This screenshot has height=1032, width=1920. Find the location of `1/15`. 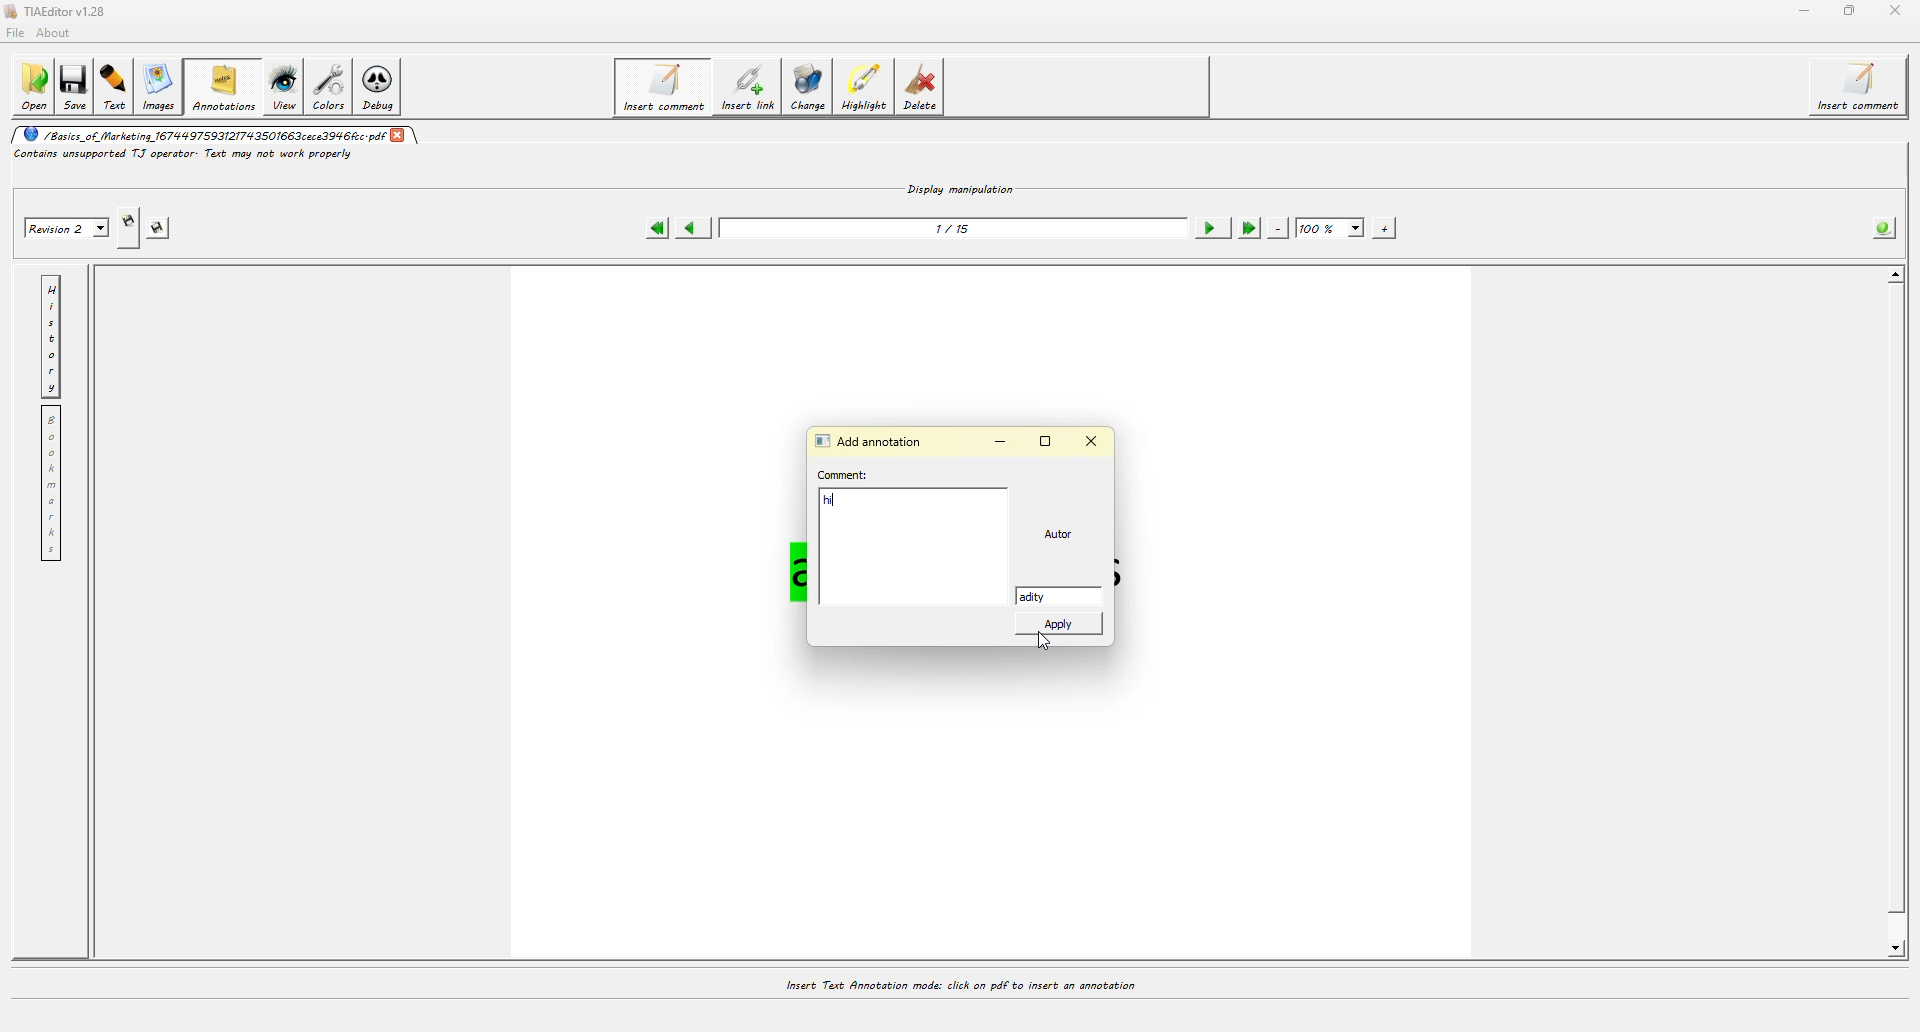

1/15 is located at coordinates (956, 228).